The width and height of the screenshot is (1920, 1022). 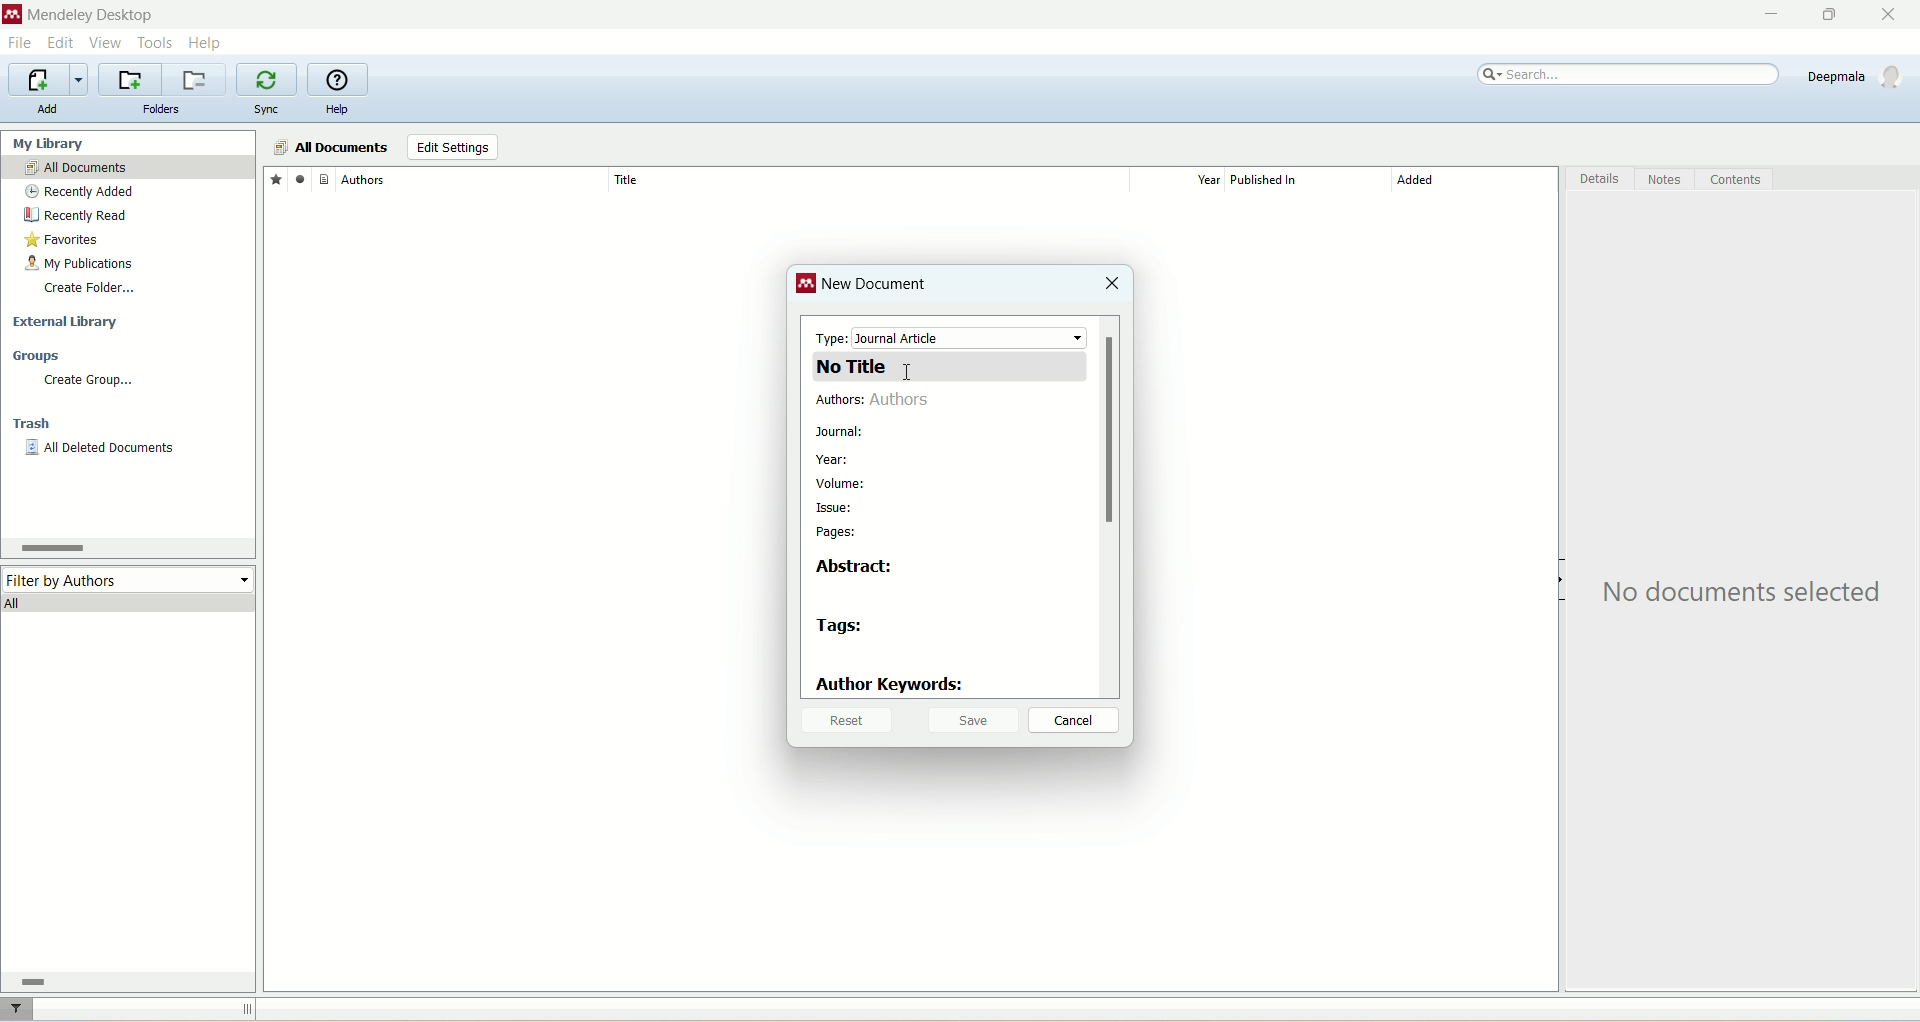 I want to click on filter by author, so click(x=130, y=578).